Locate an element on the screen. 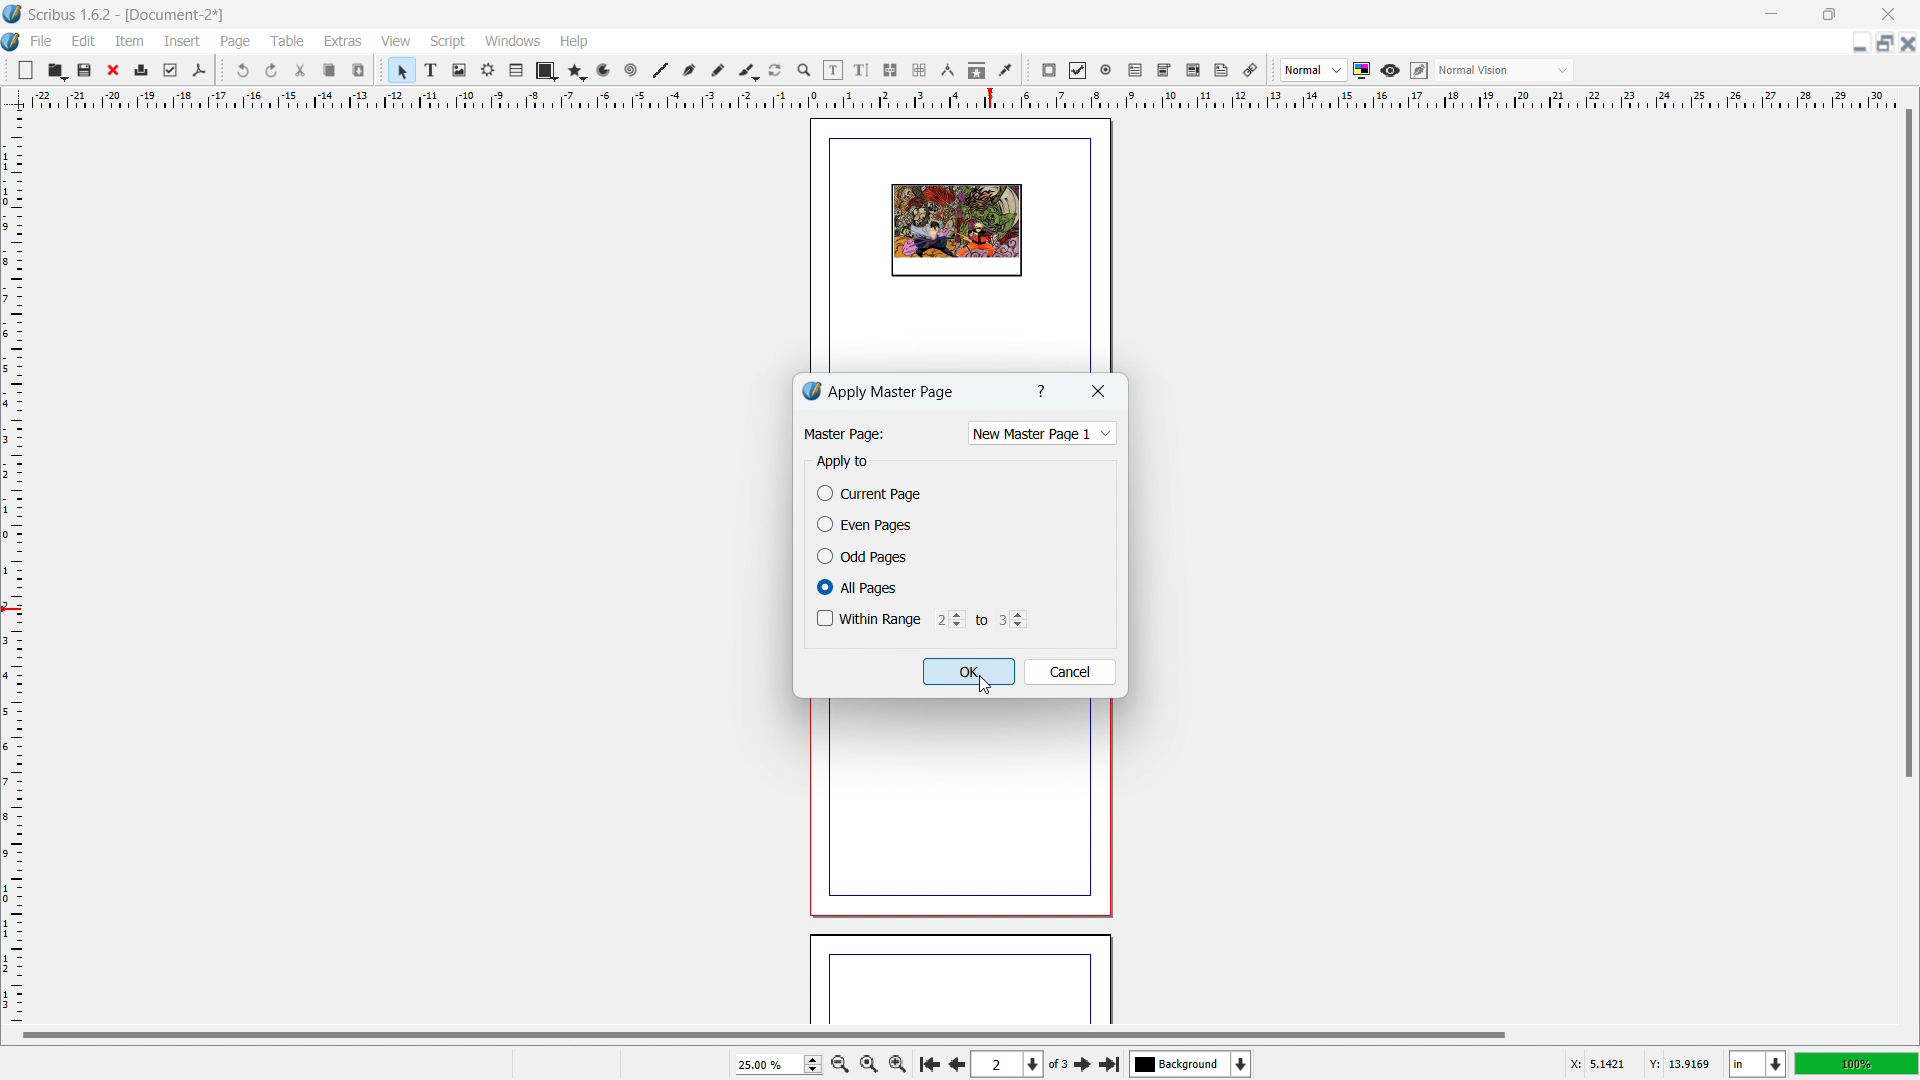 The image size is (1920, 1080). zoom in by the stepping value in tool preference is located at coordinates (898, 1062).